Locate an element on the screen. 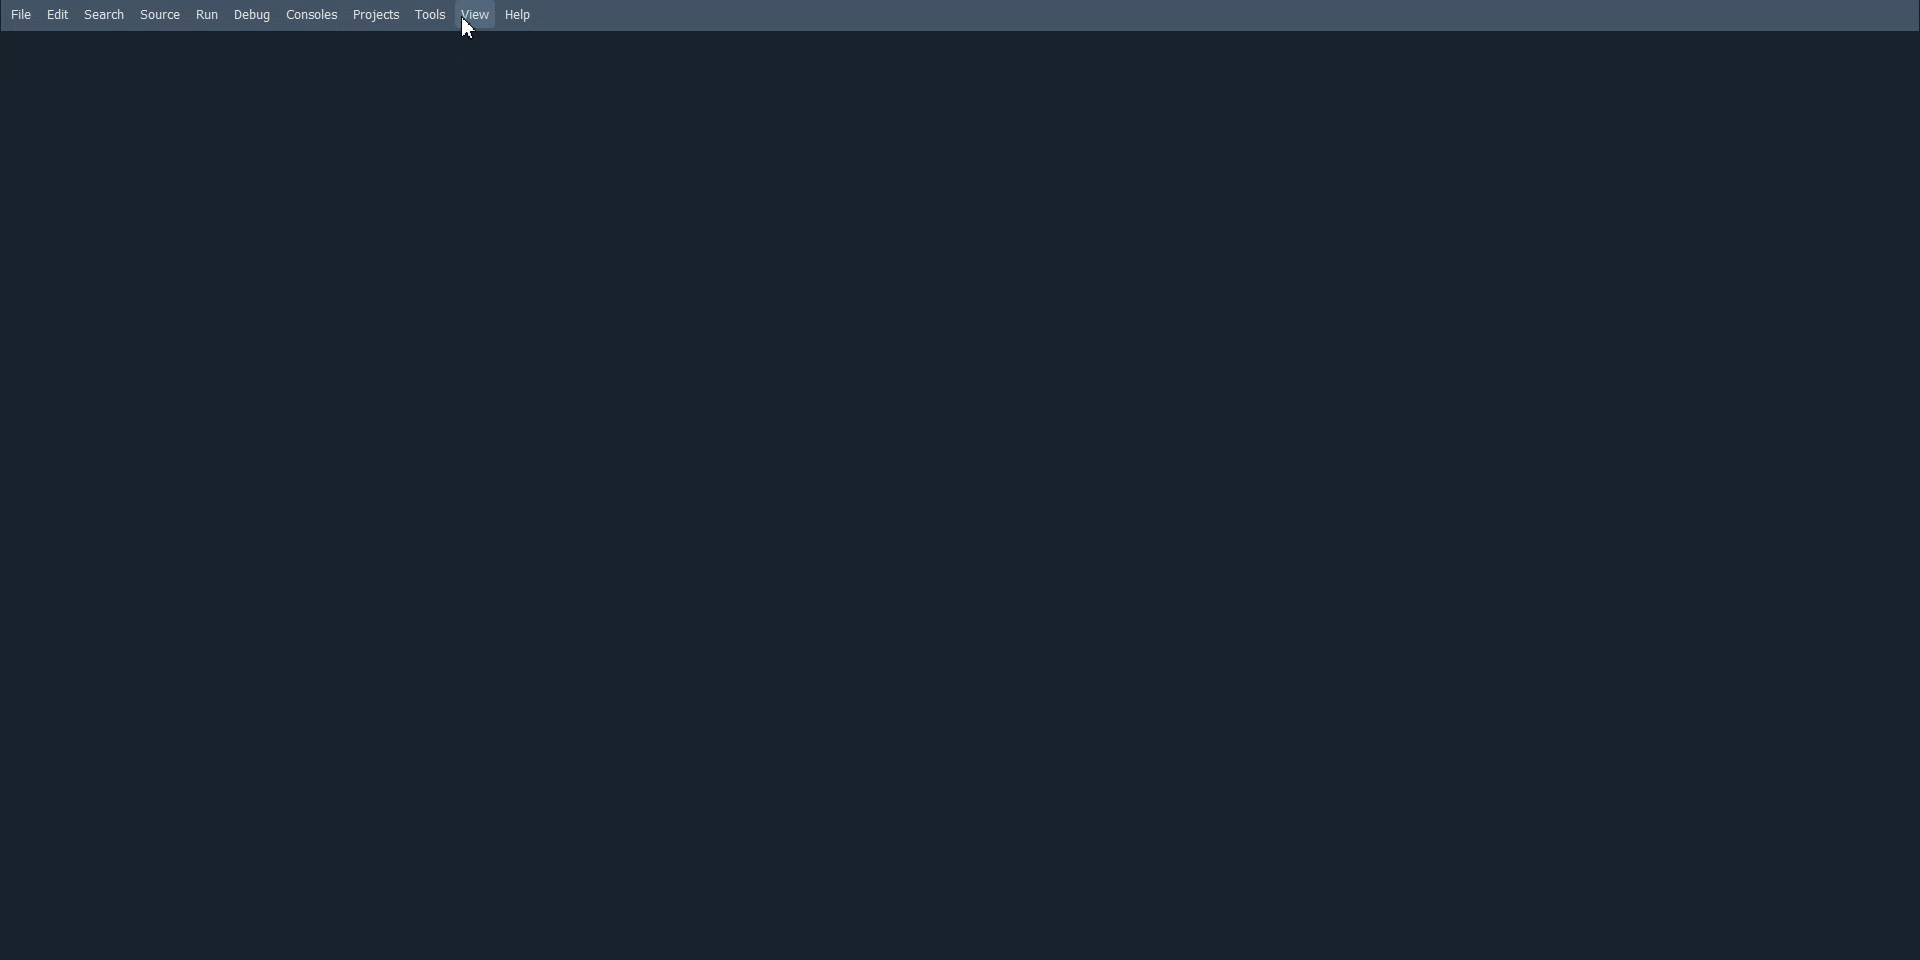  Debug is located at coordinates (252, 15).